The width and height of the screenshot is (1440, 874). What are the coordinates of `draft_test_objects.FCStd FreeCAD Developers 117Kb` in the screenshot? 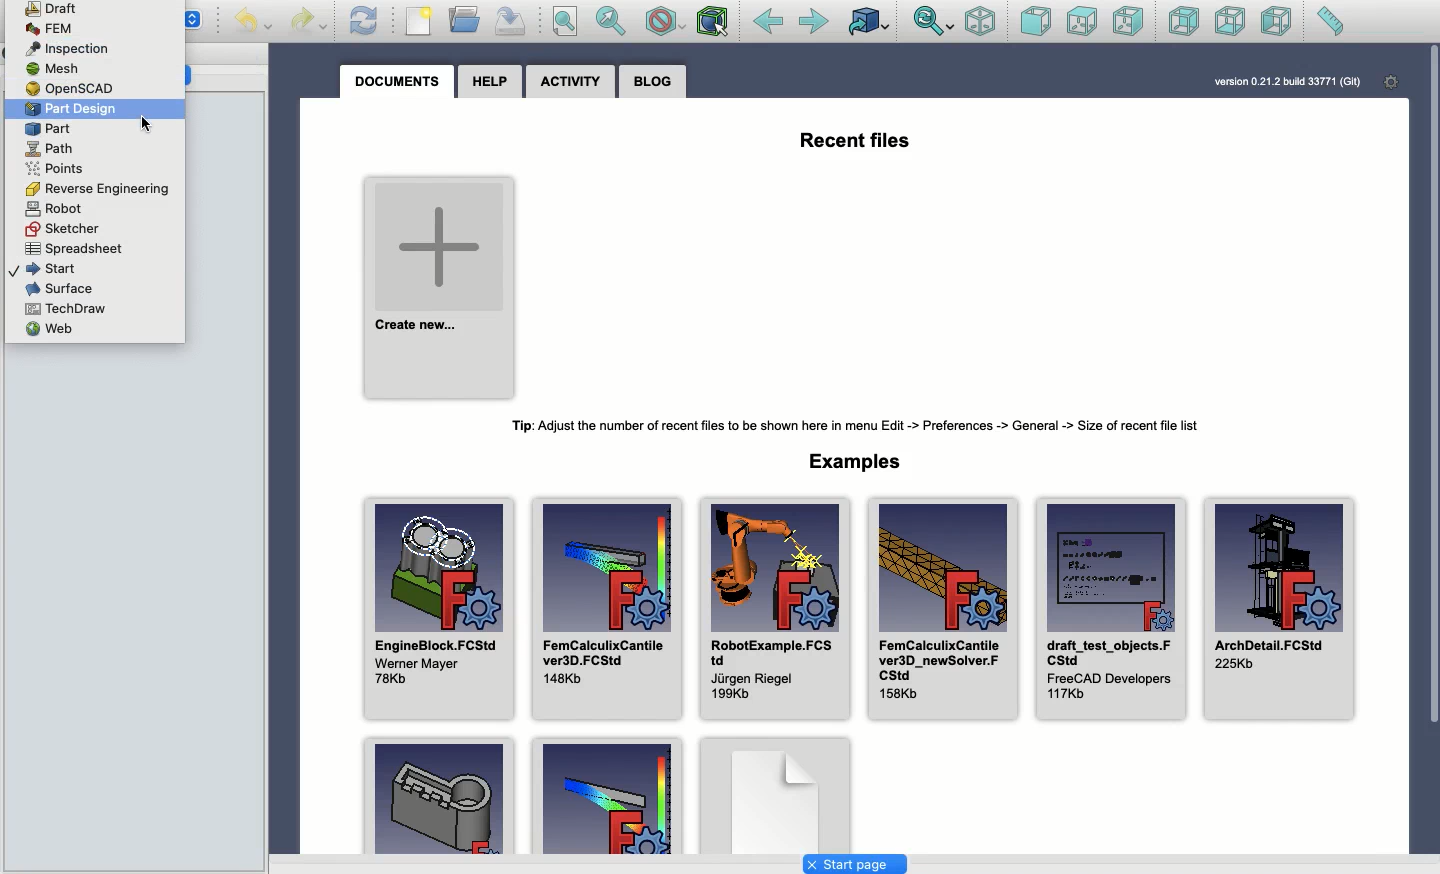 It's located at (1111, 609).